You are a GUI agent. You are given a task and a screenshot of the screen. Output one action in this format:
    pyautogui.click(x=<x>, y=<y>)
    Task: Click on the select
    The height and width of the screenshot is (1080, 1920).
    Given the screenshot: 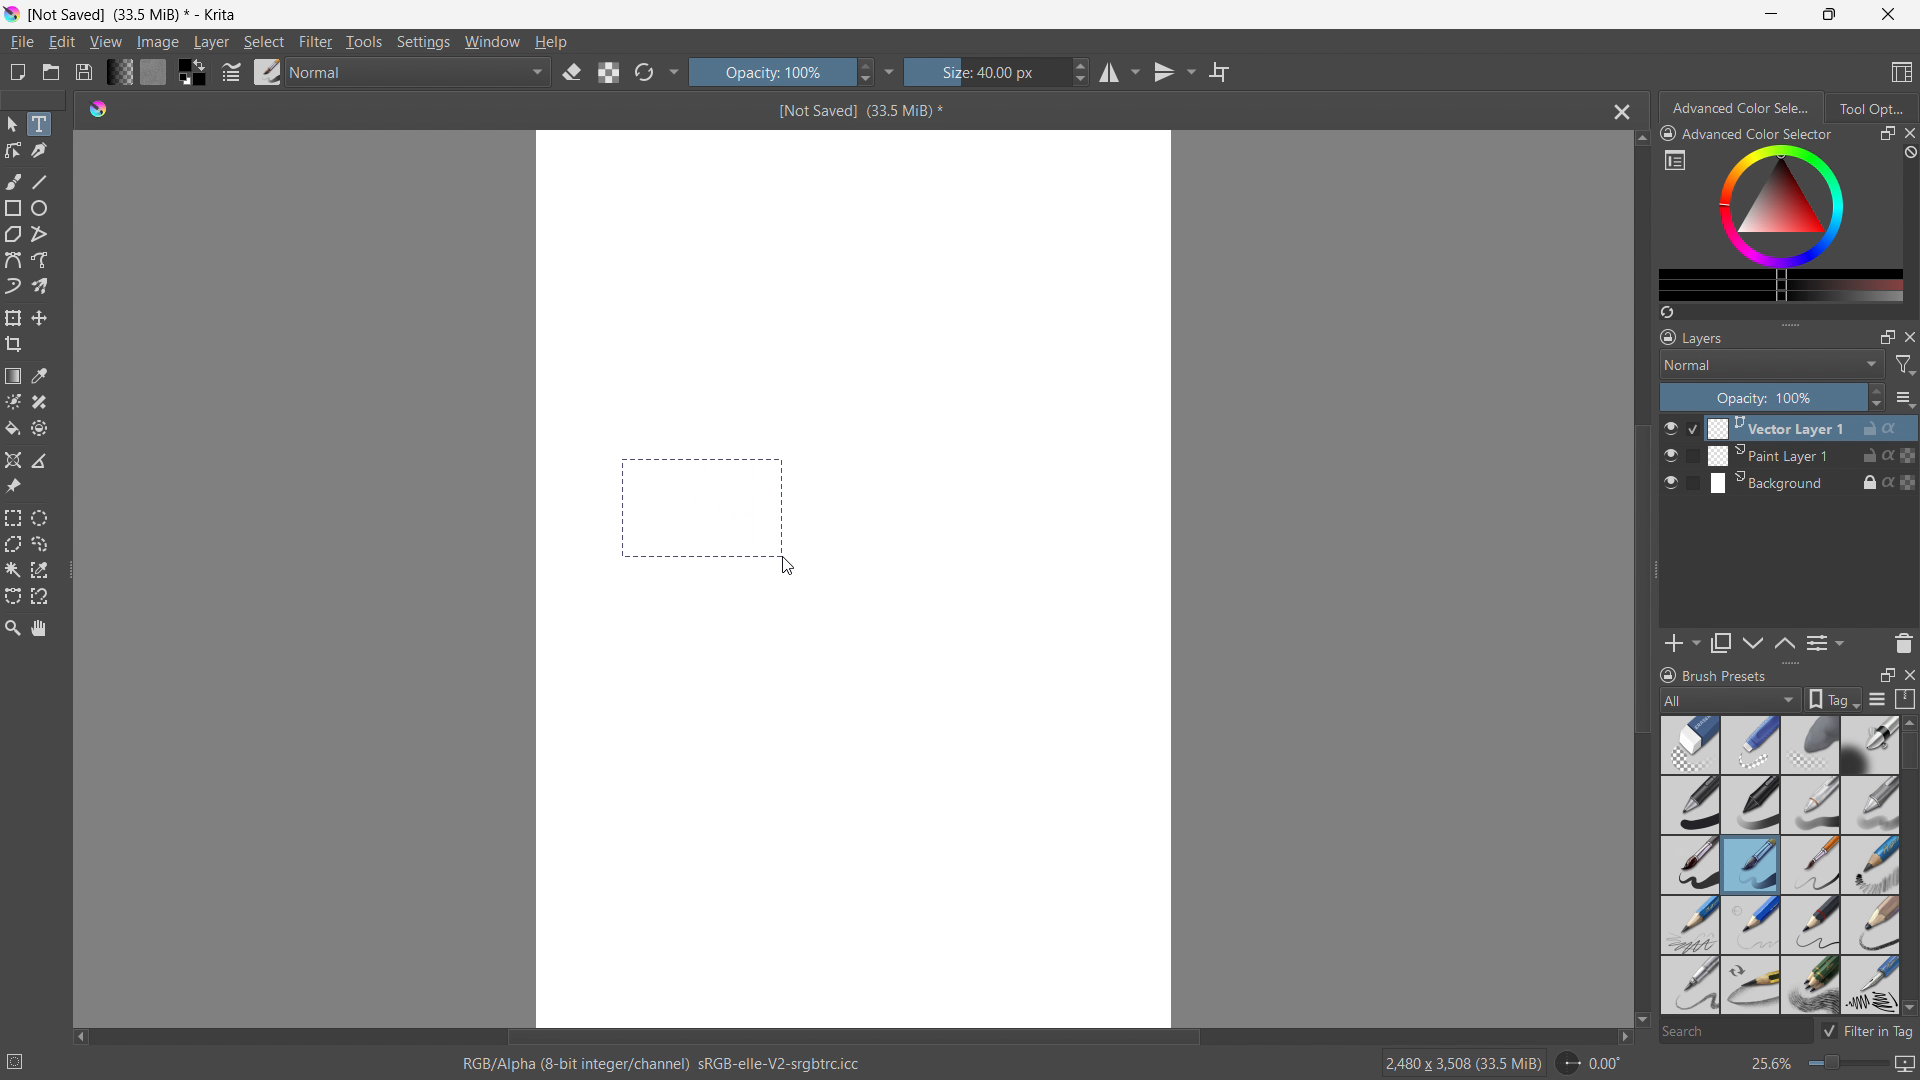 What is the action you would take?
    pyautogui.click(x=263, y=42)
    